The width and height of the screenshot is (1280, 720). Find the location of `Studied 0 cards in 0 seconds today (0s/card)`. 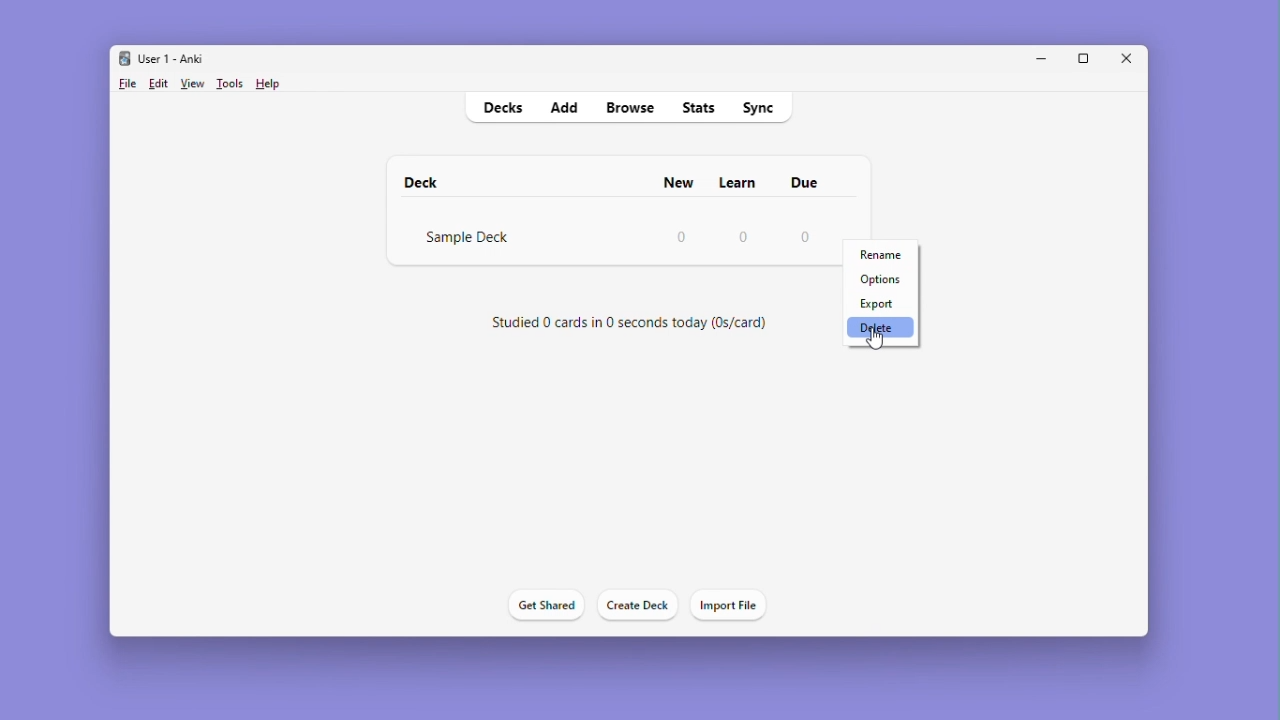

Studied 0 cards in 0 seconds today (0s/card) is located at coordinates (633, 330).